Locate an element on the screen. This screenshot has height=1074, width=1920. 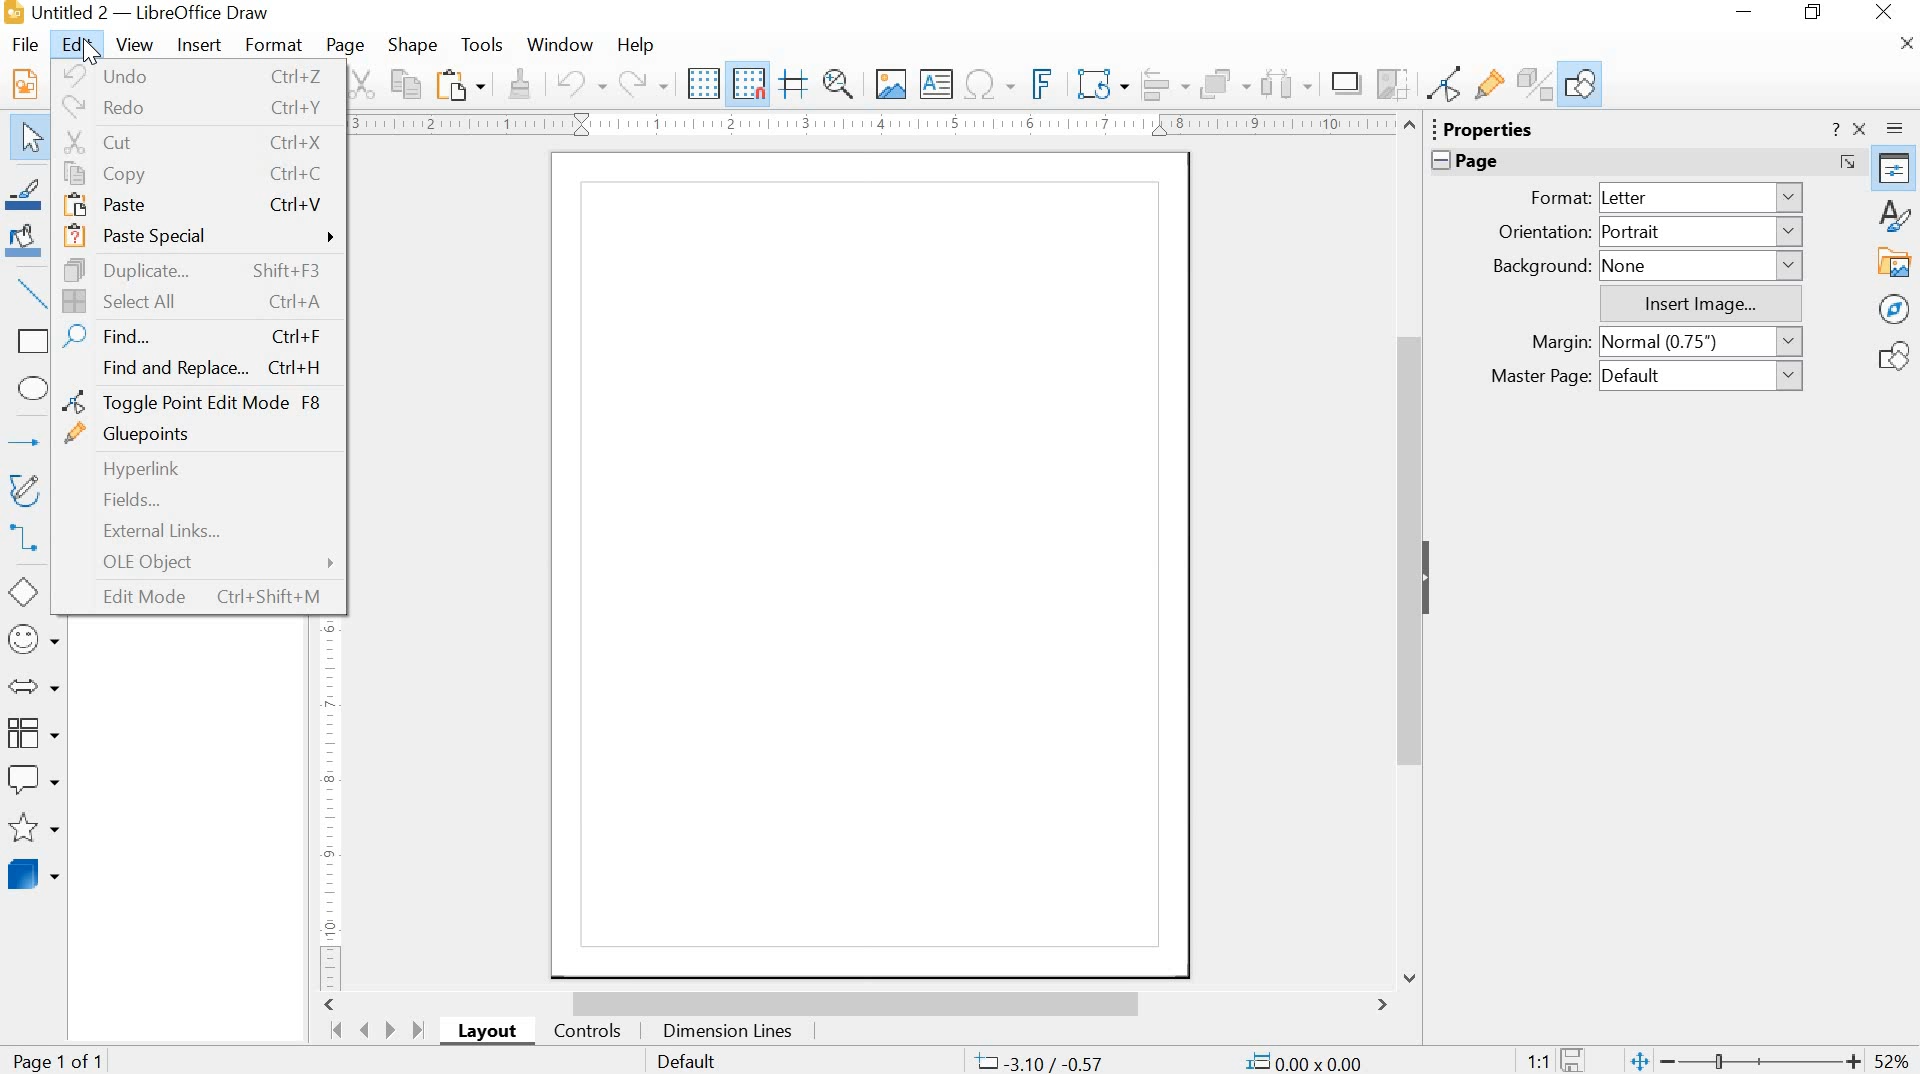
Curves and Polygons (double click for multi-selection) is located at coordinates (35, 490).